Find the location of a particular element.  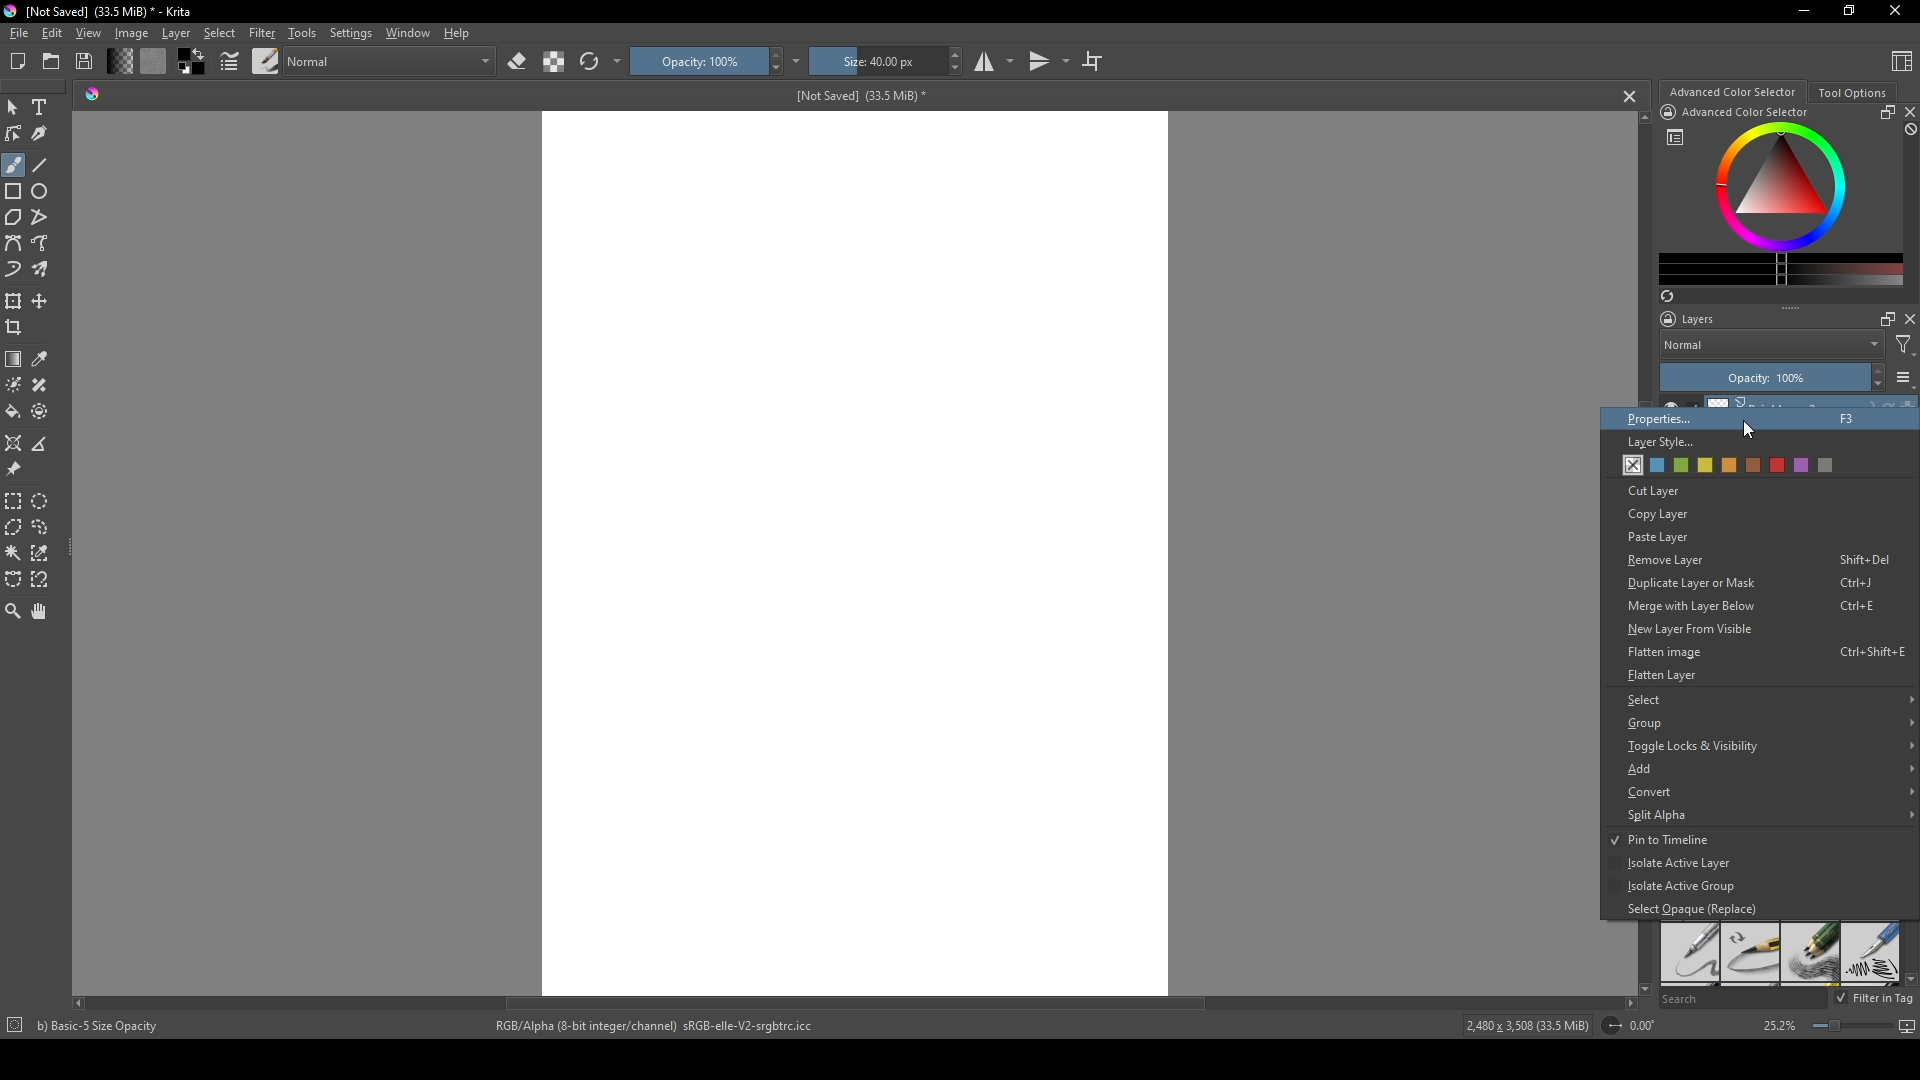

minimize is located at coordinates (1805, 10).